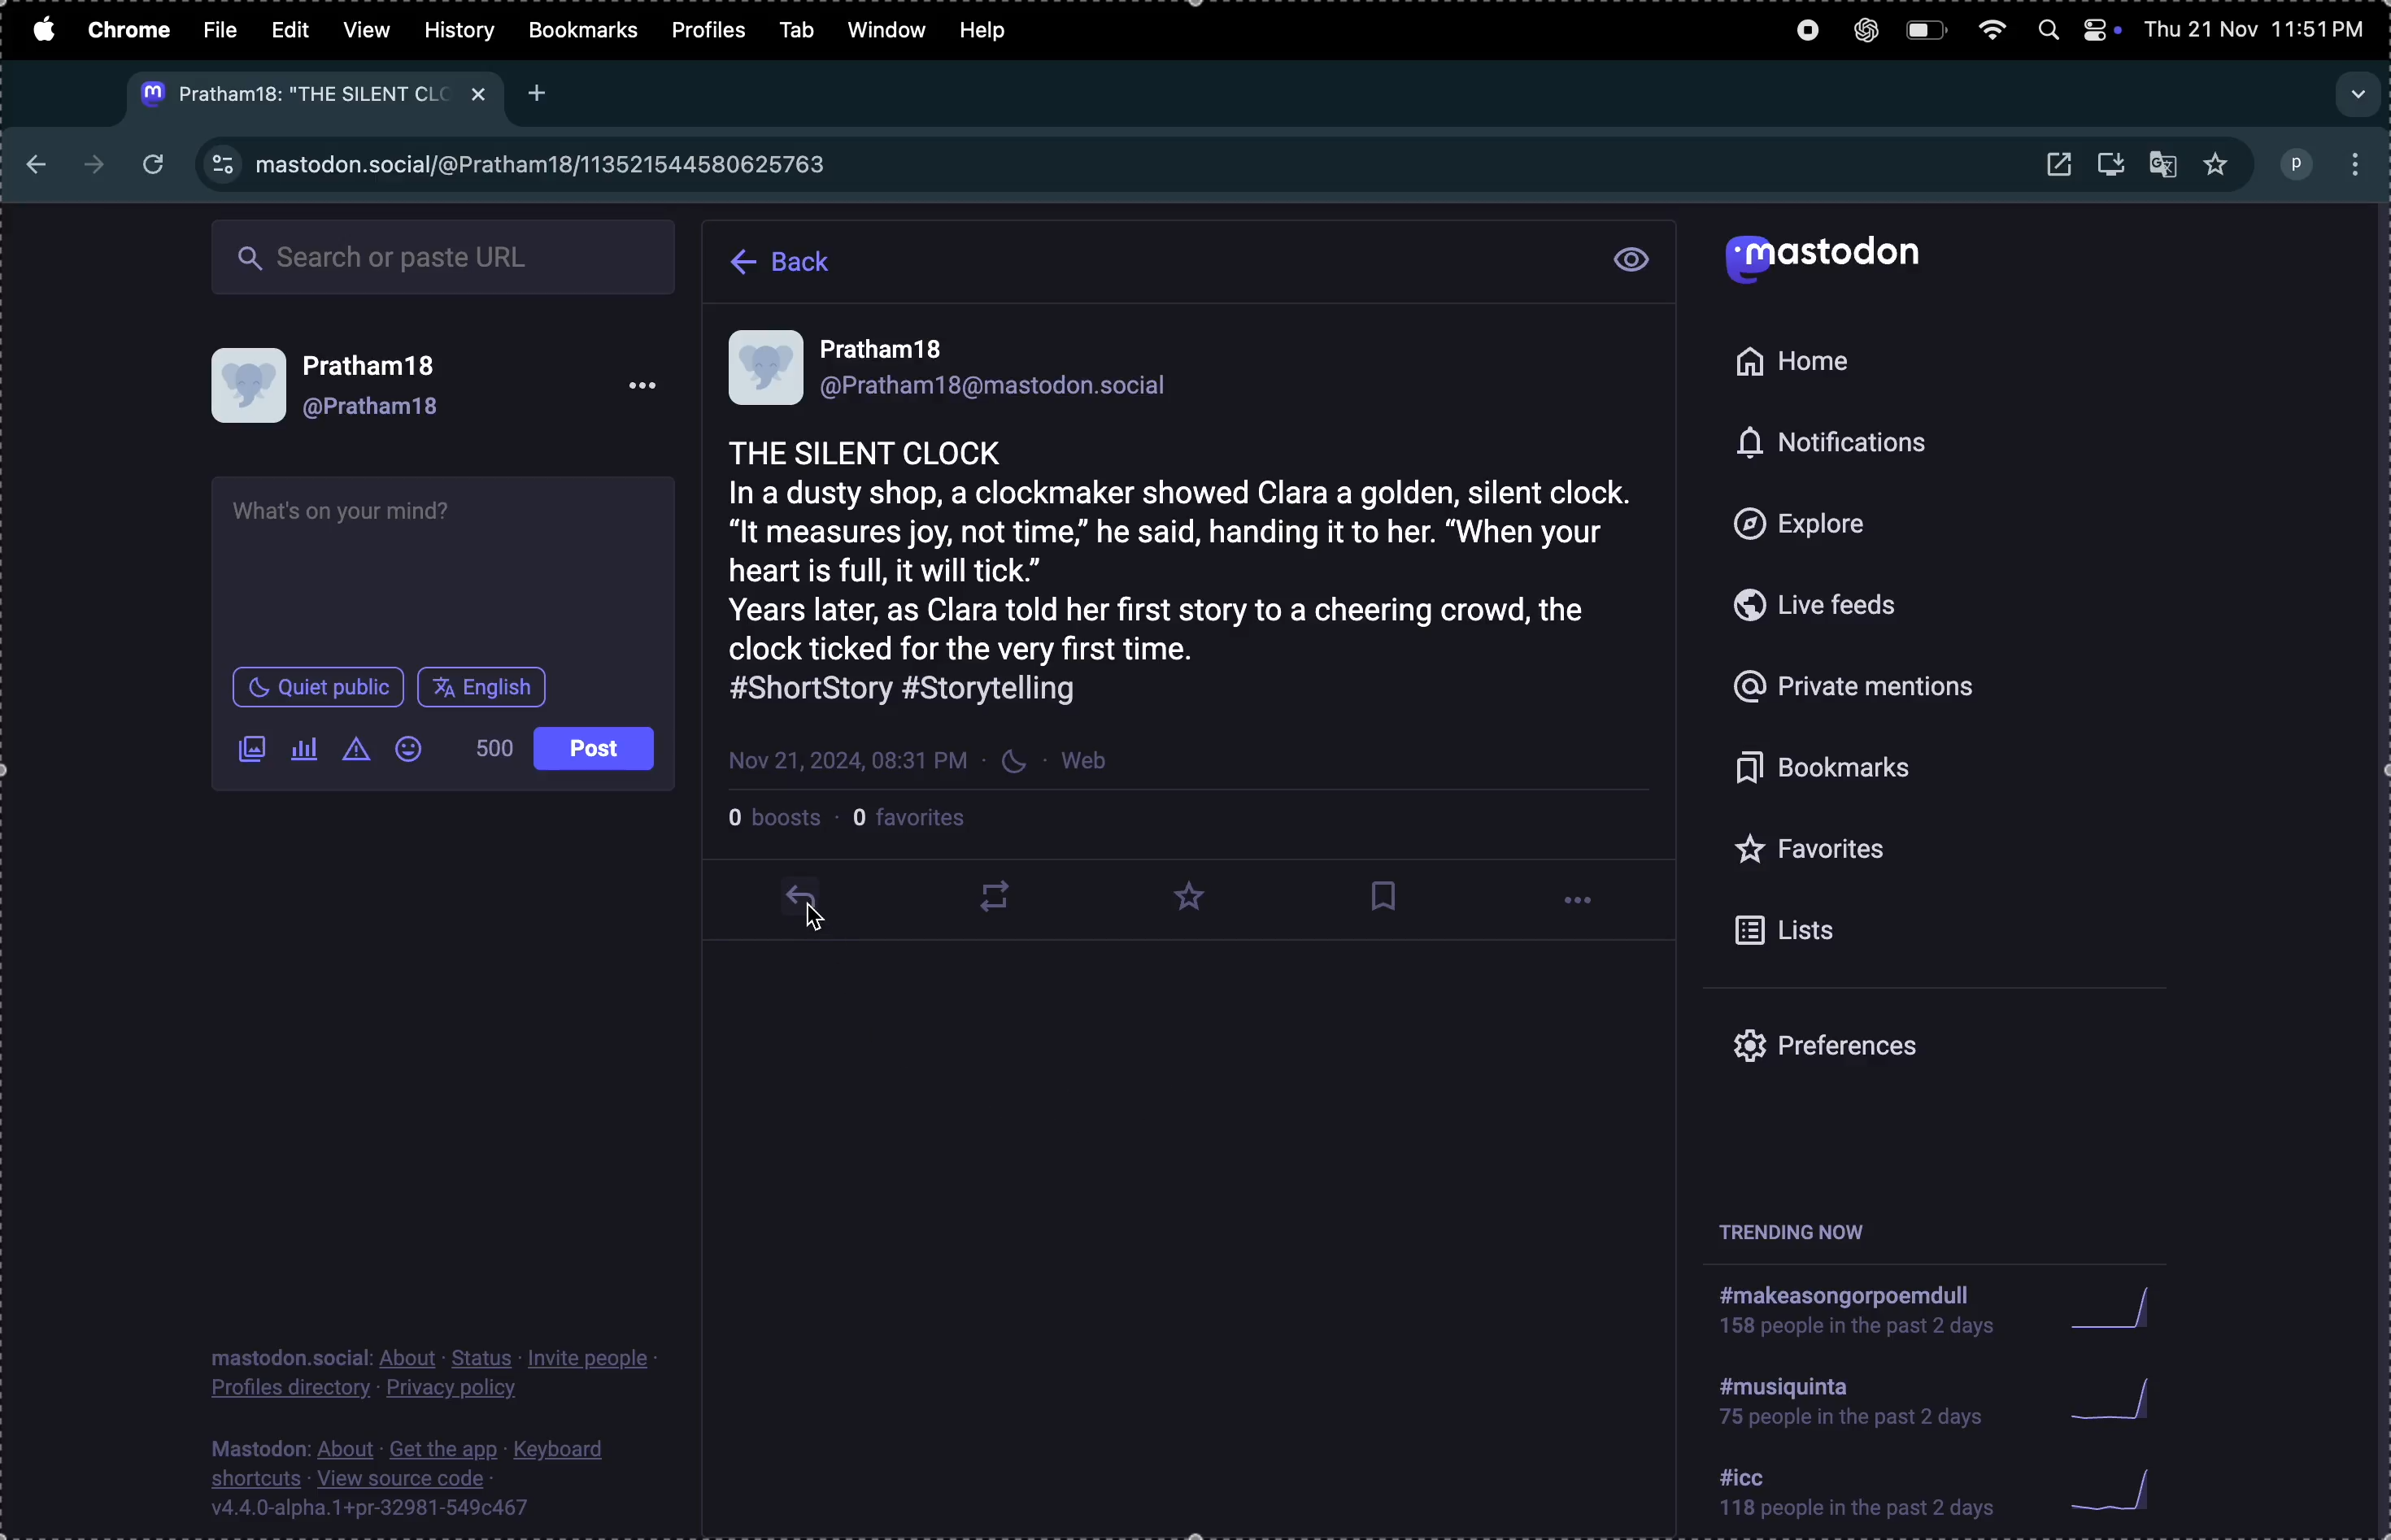 The height and width of the screenshot is (1540, 2391). What do you see at coordinates (1836, 525) in the screenshot?
I see `explore` at bounding box center [1836, 525].